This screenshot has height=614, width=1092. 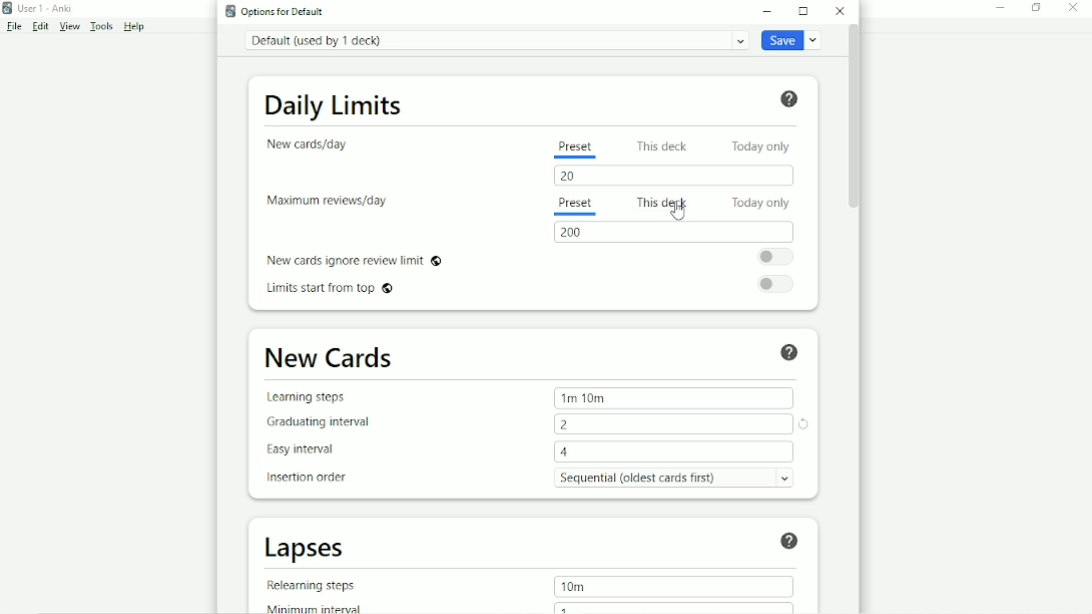 What do you see at coordinates (308, 450) in the screenshot?
I see `Easy interval` at bounding box center [308, 450].